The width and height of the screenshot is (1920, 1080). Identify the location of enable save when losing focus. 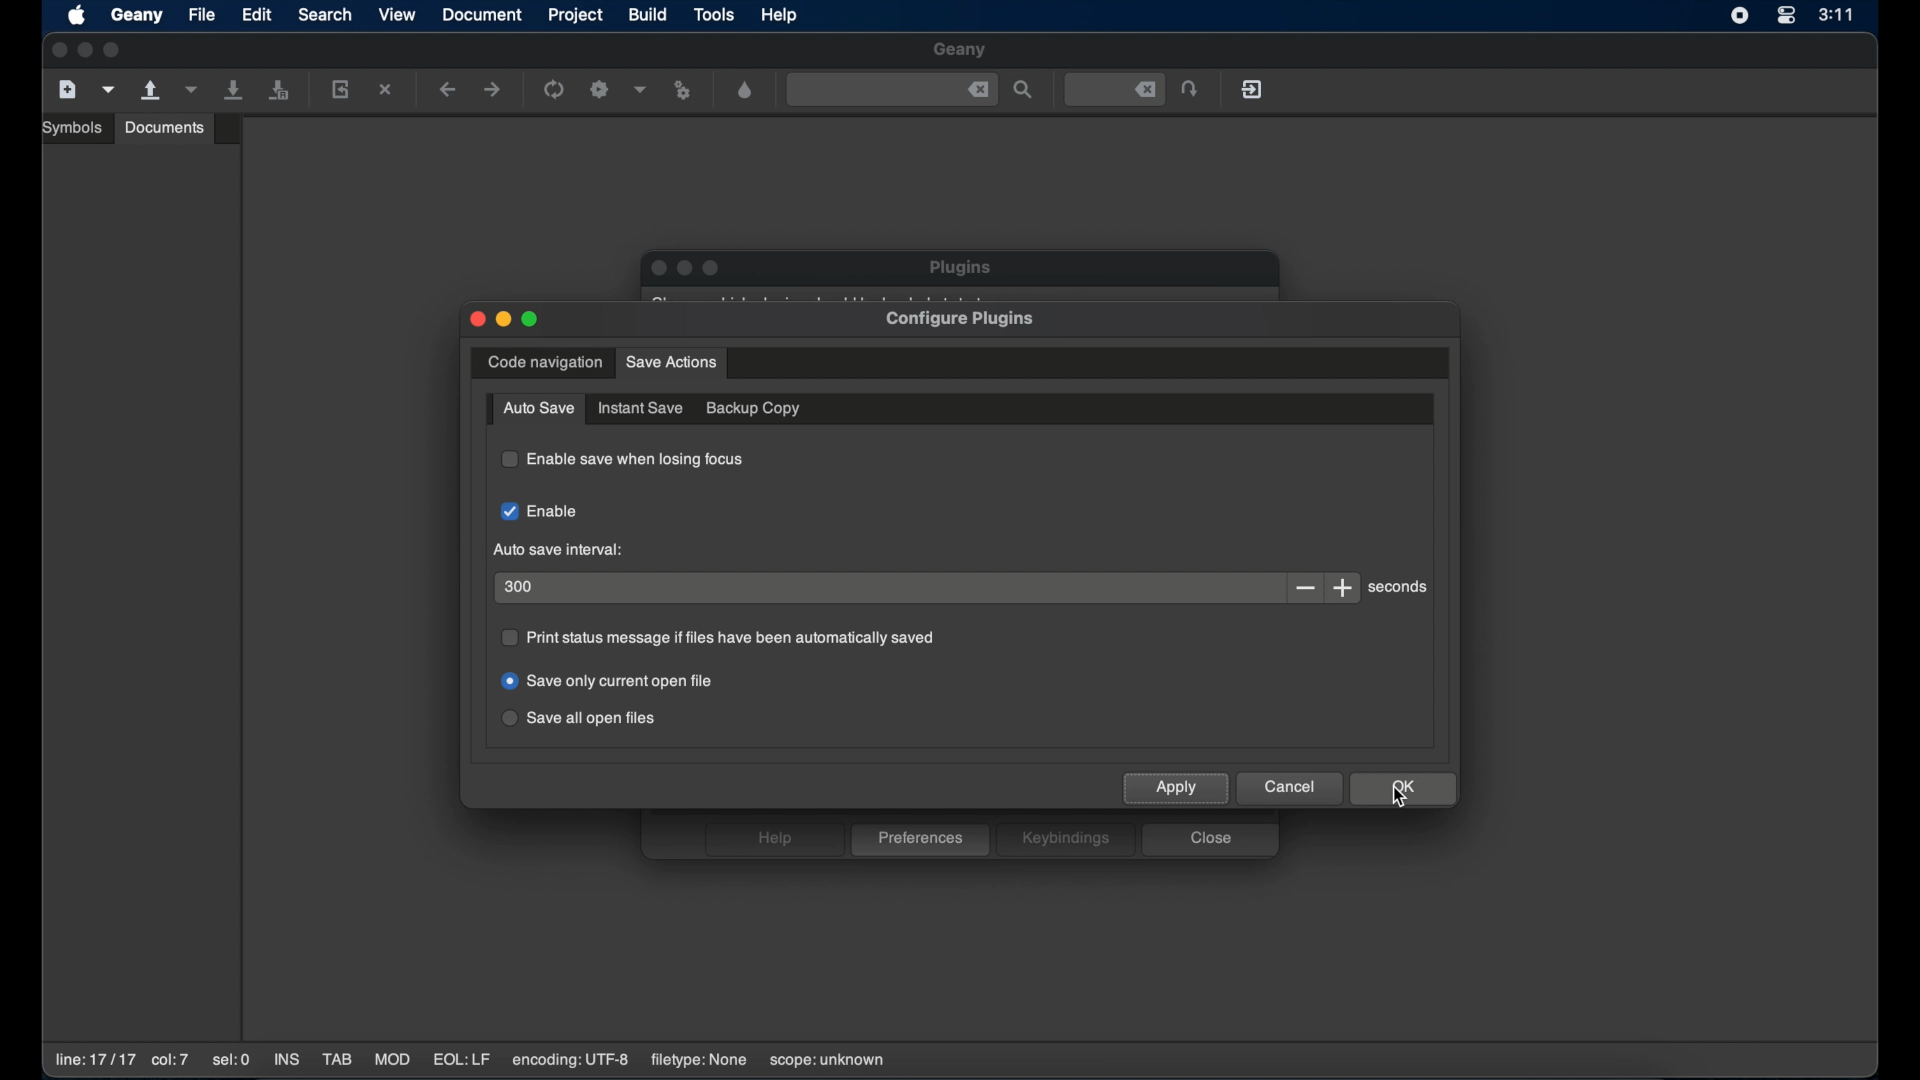
(622, 459).